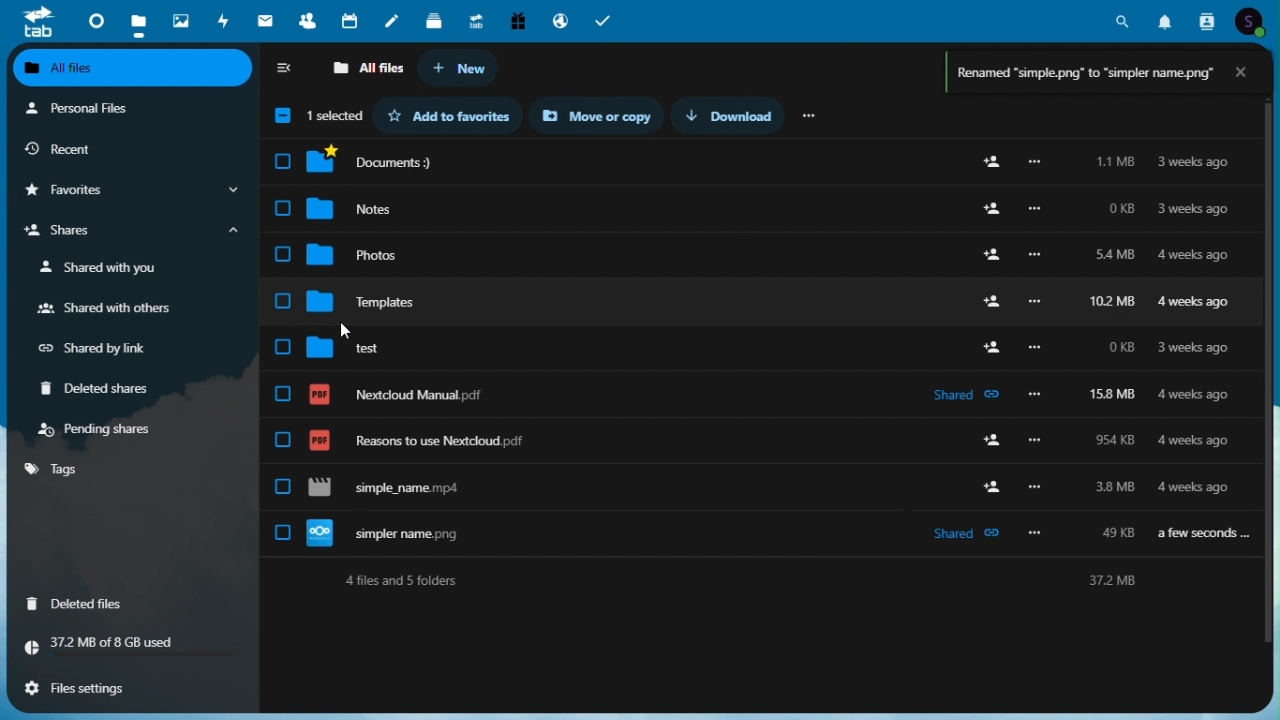 Image resolution: width=1280 pixels, height=720 pixels. I want to click on Notes  0KB  3weeksago, so click(761, 204).